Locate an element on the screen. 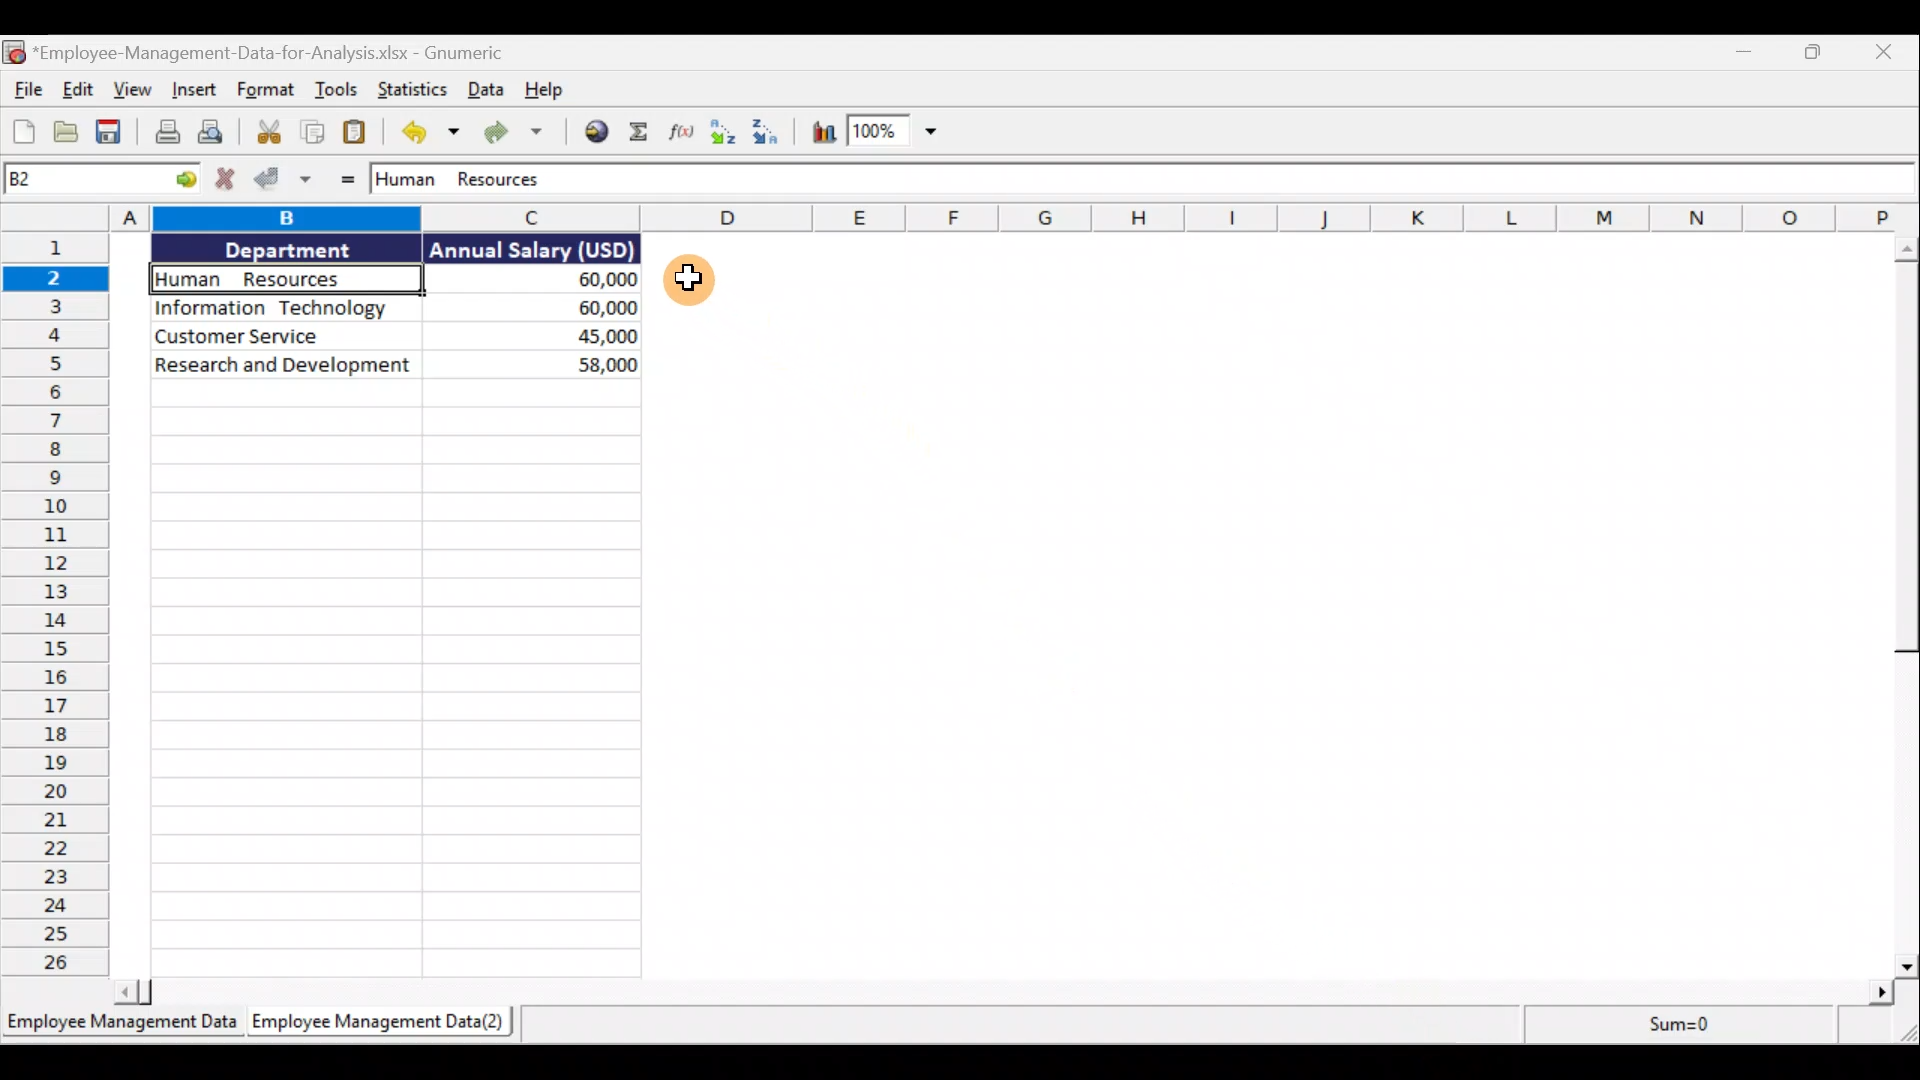  Insert is located at coordinates (193, 86).